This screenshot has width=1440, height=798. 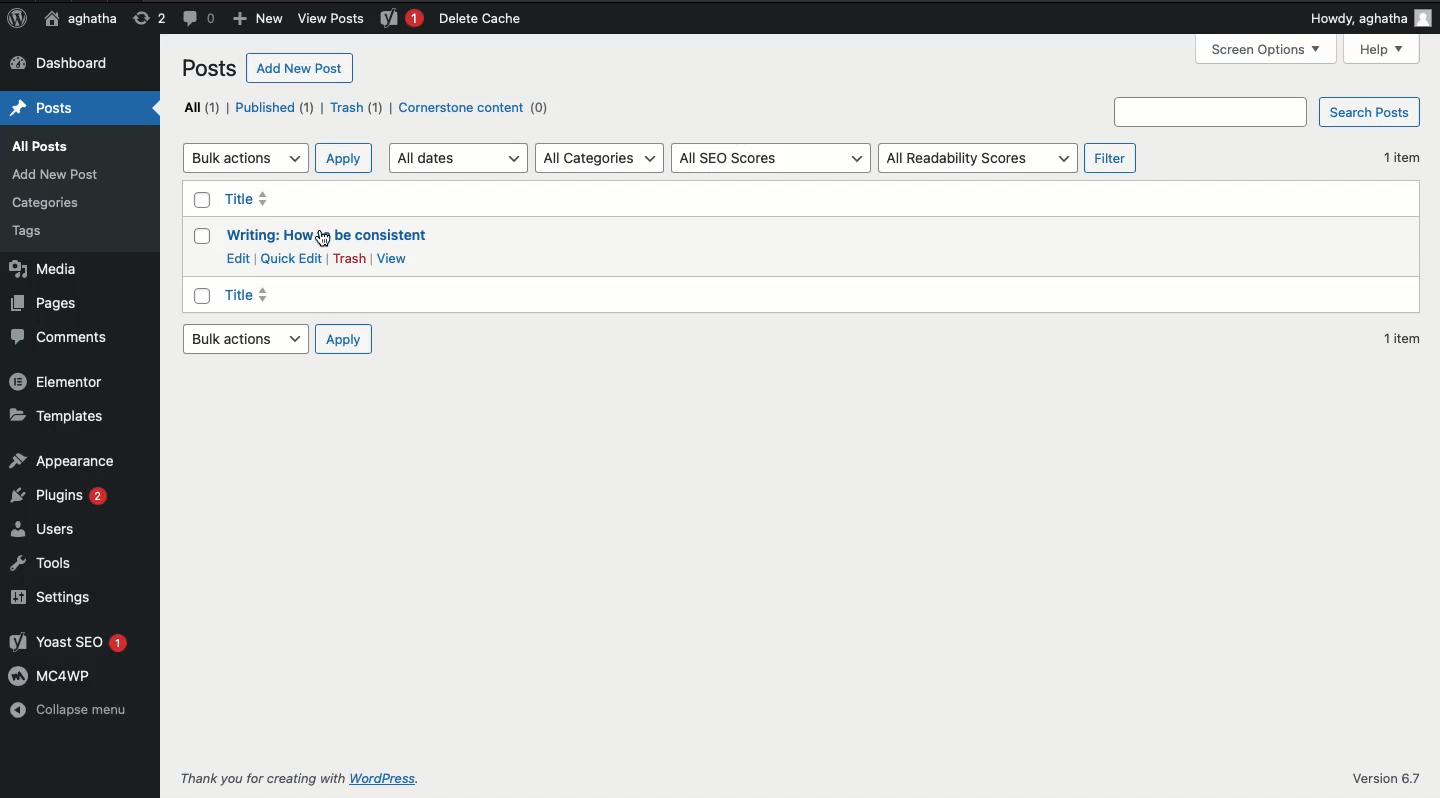 I want to click on Writing: How to be consistent, so click(x=334, y=235).